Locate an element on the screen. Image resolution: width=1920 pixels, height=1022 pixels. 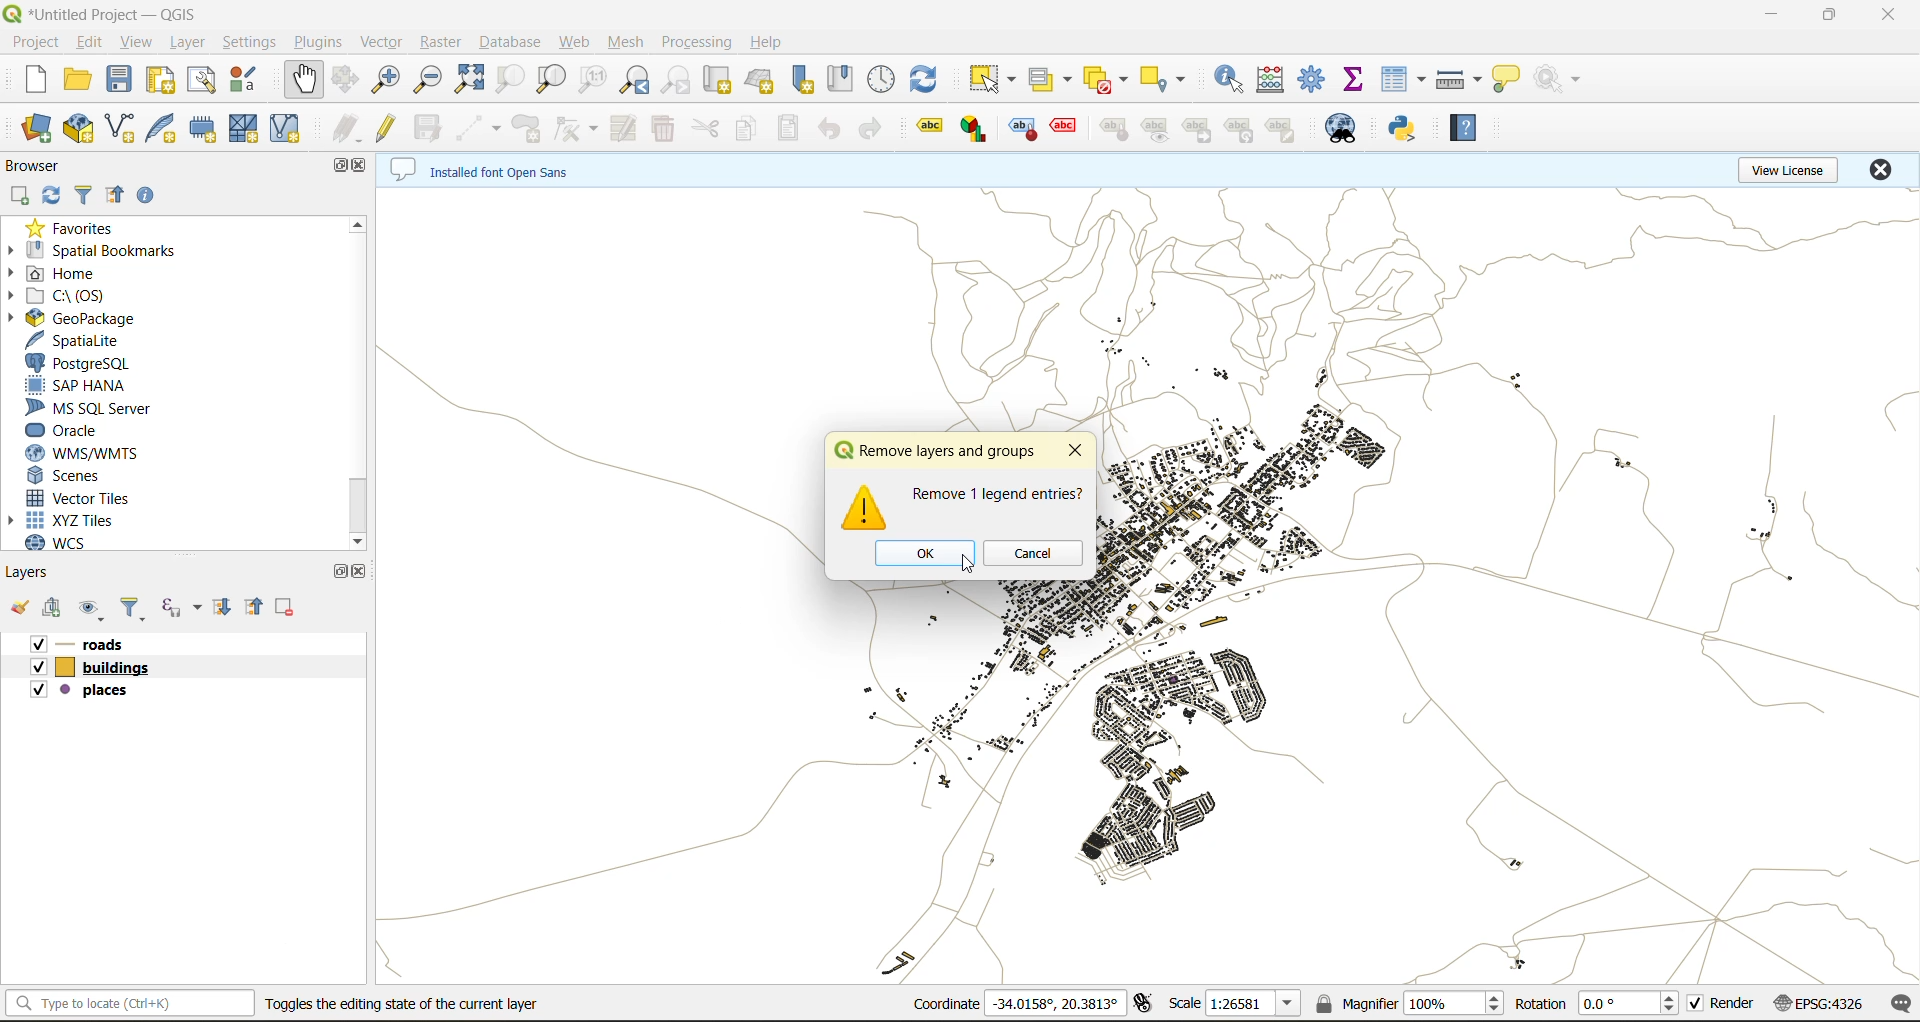
cancel is located at coordinates (1037, 555).